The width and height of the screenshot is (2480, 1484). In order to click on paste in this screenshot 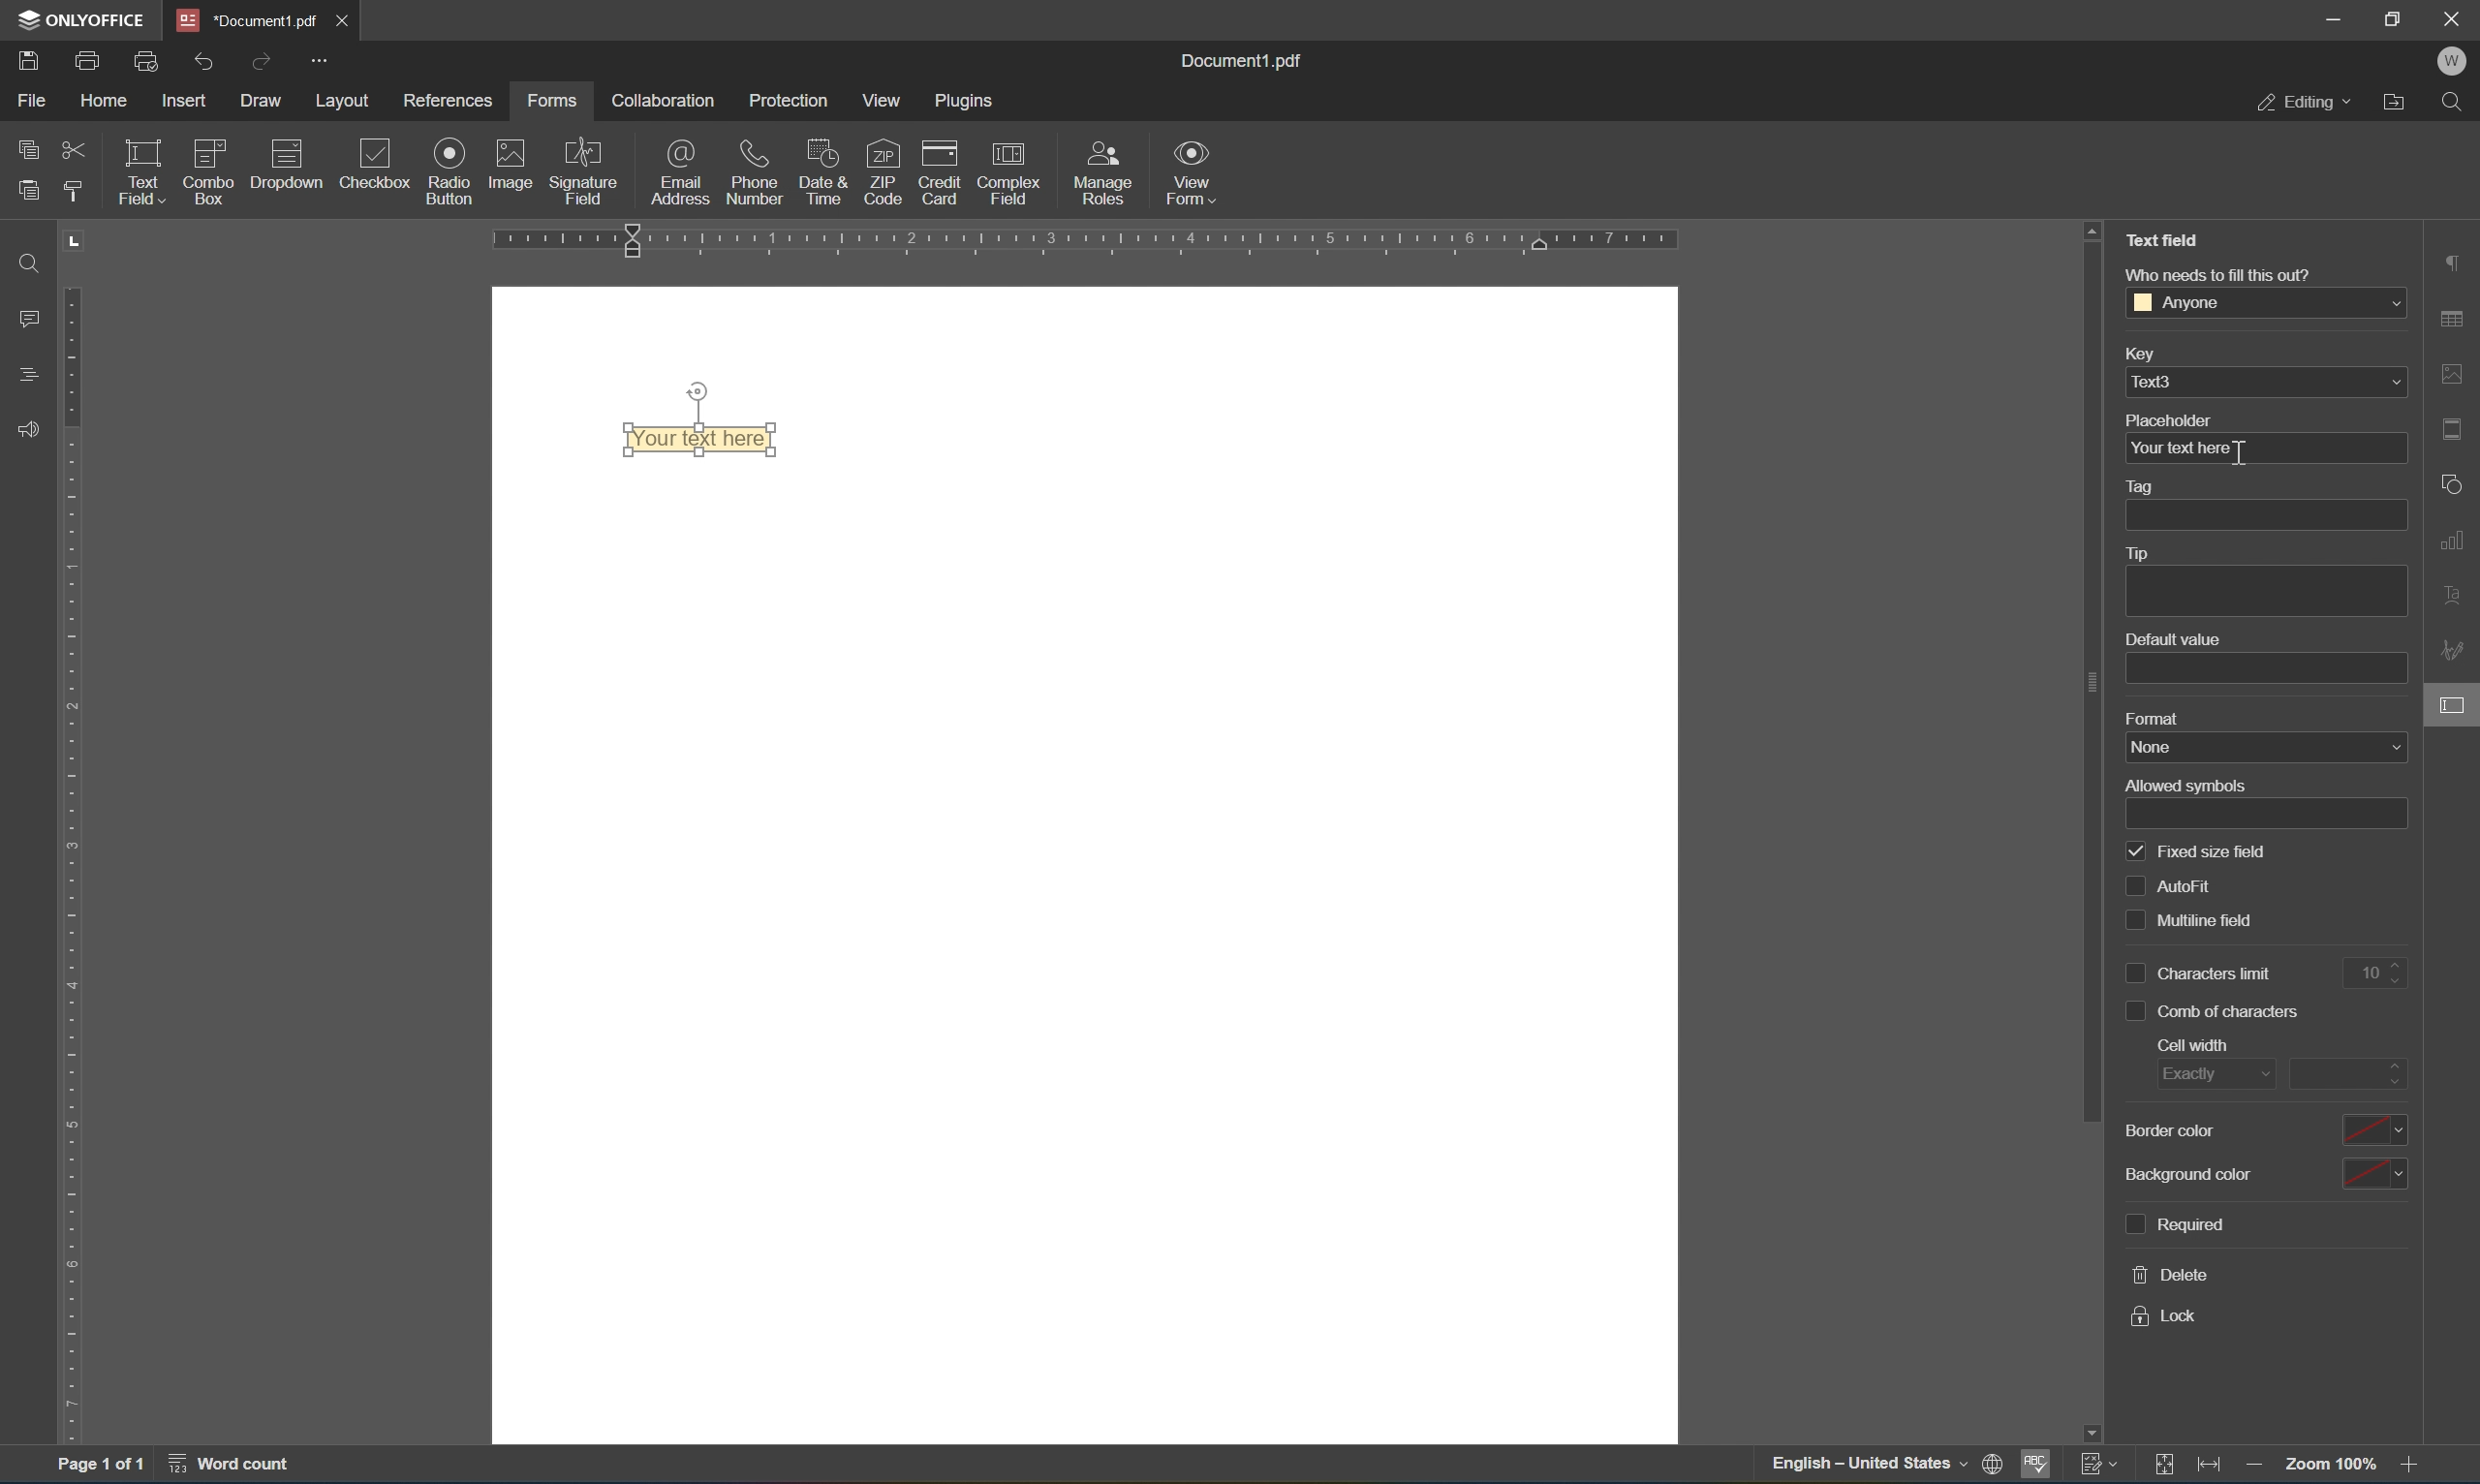, I will do `click(28, 193)`.